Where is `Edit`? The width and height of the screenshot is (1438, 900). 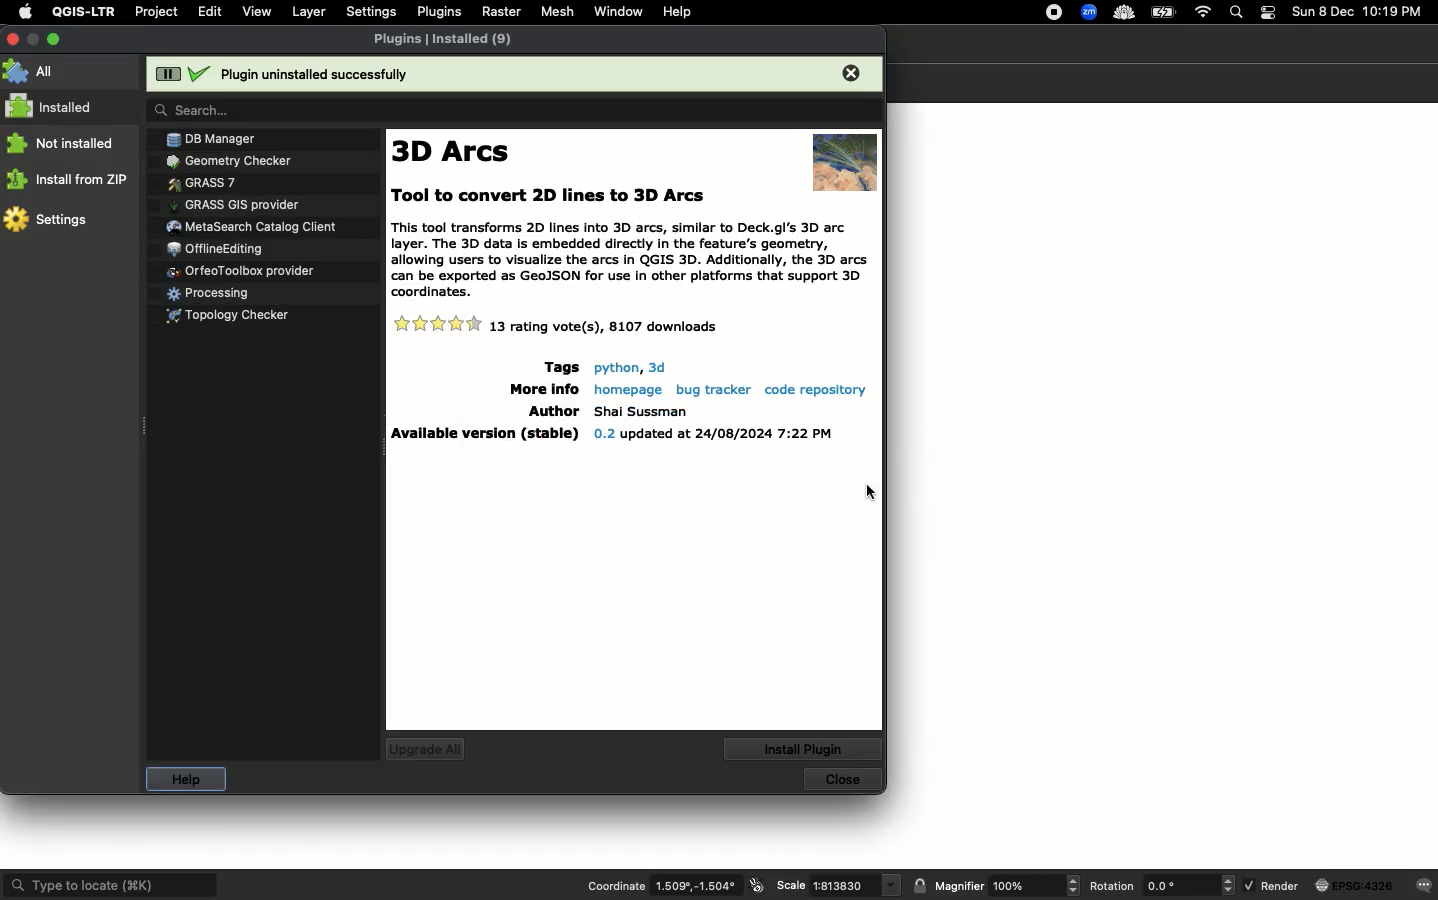 Edit is located at coordinates (209, 11).